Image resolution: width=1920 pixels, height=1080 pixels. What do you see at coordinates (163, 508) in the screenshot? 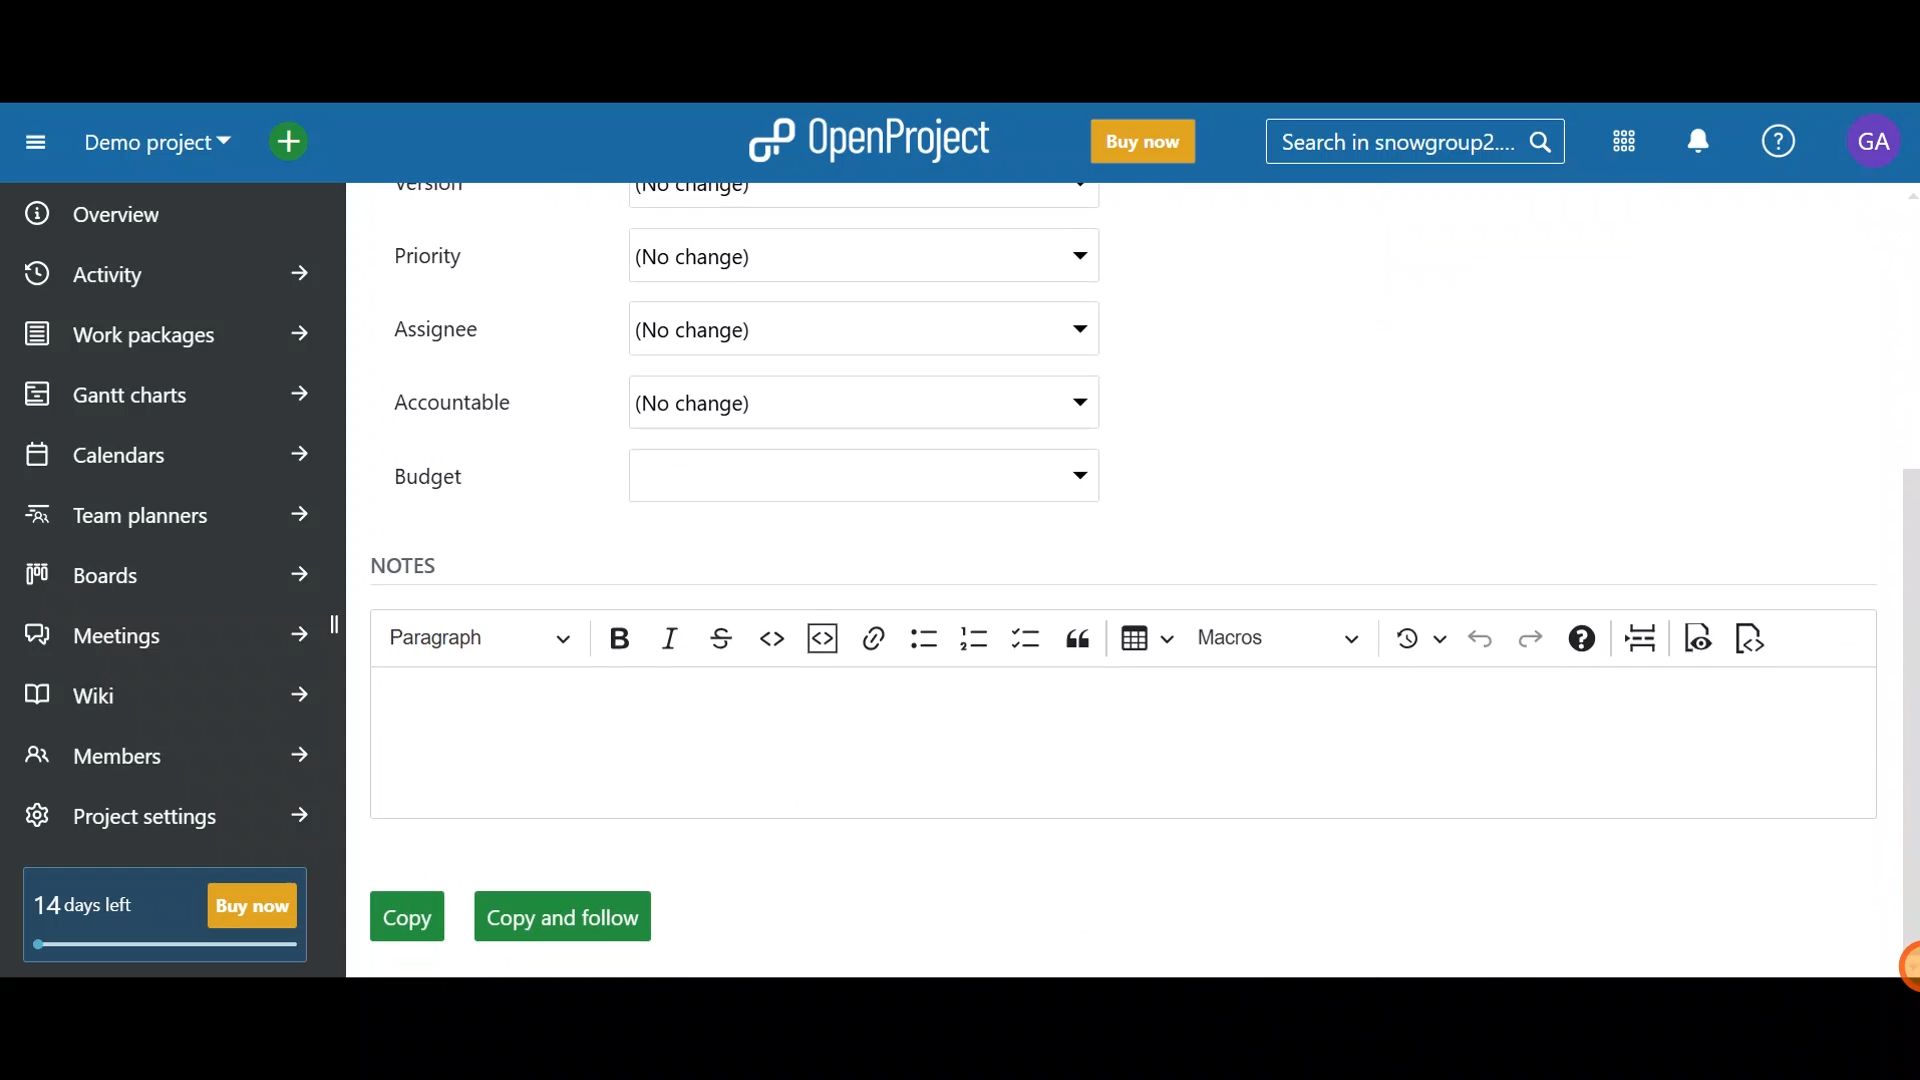
I see `Team planners` at bounding box center [163, 508].